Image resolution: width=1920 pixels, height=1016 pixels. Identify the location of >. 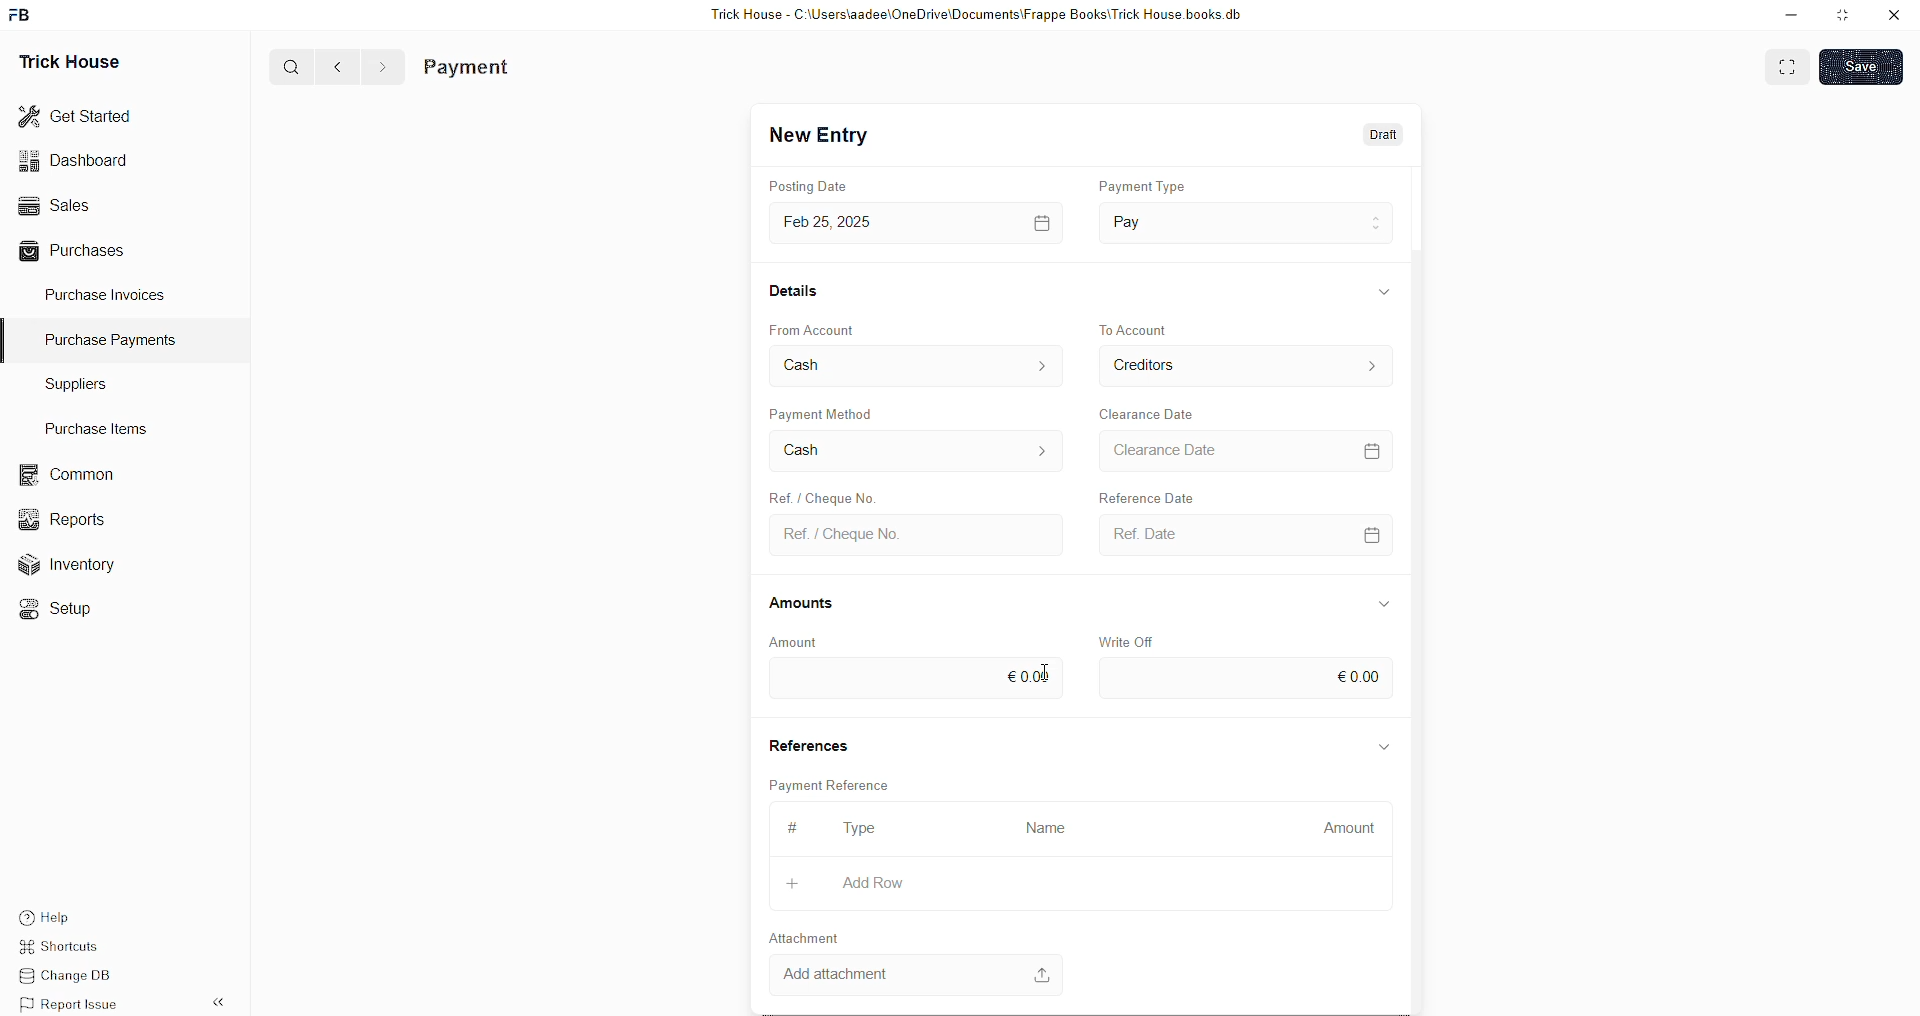
(382, 67).